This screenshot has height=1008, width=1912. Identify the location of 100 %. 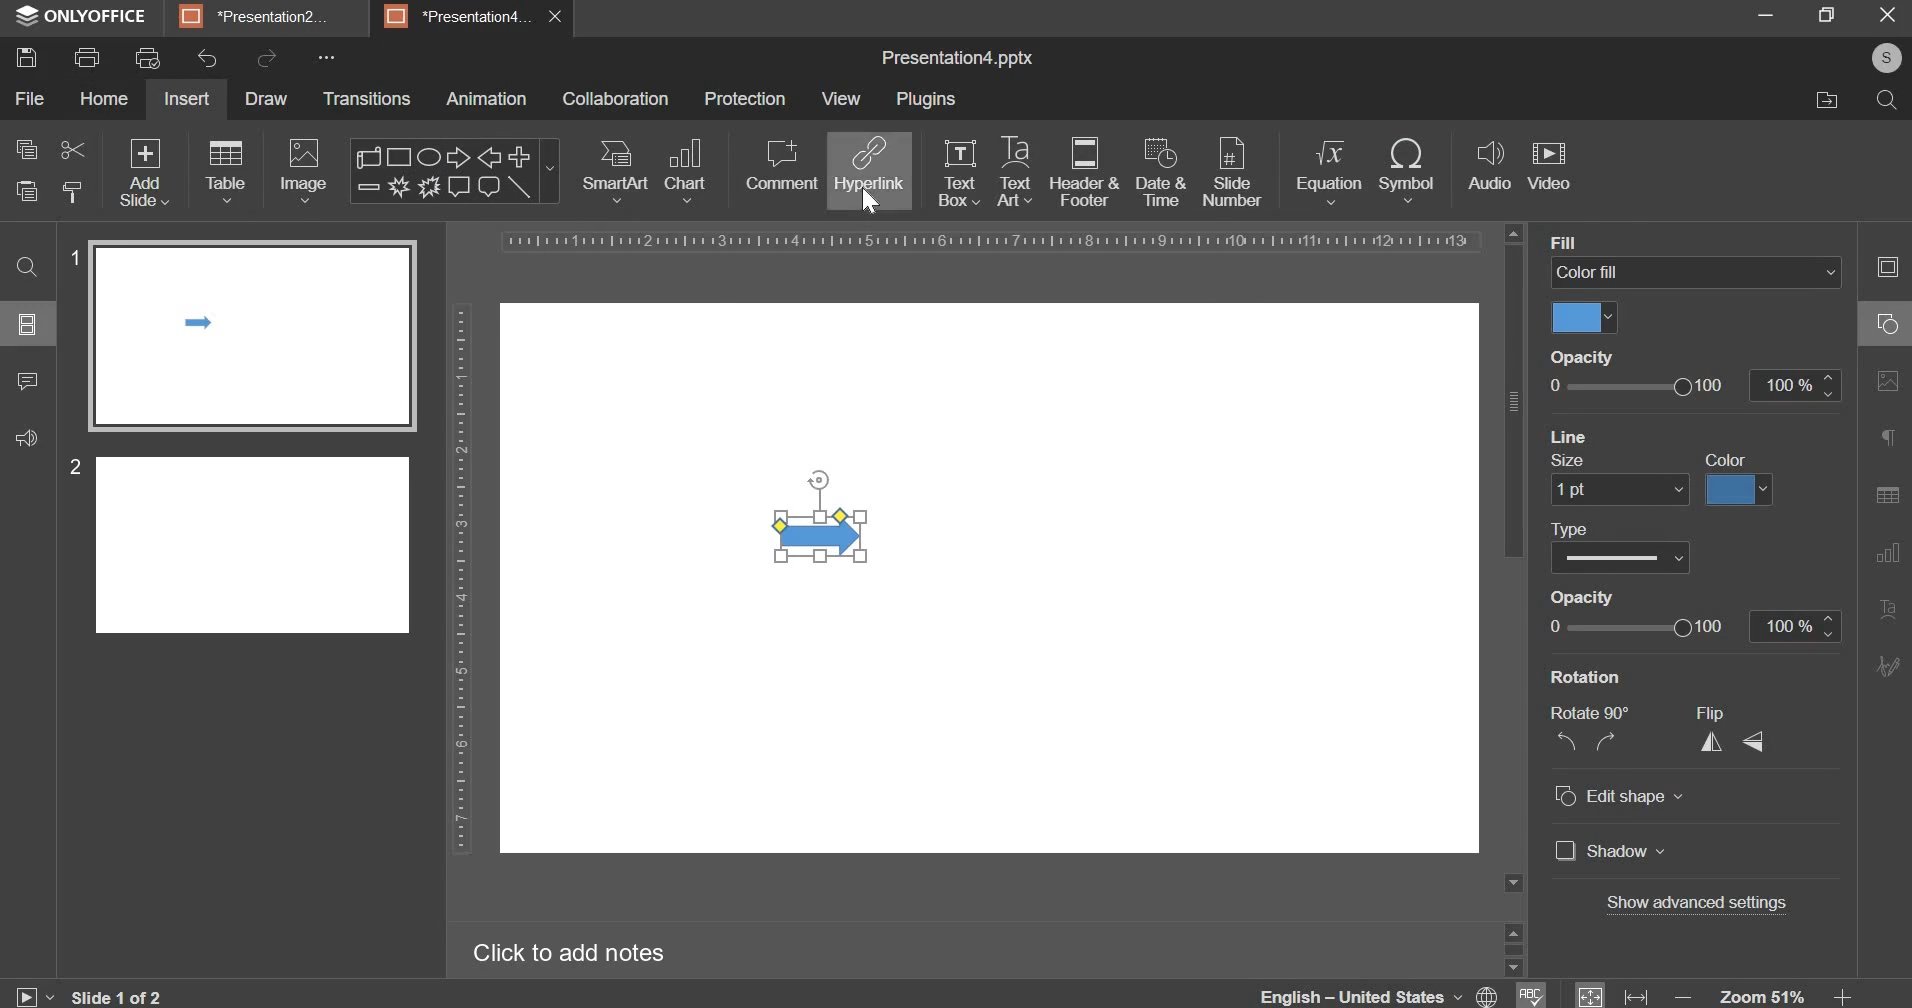
(1790, 625).